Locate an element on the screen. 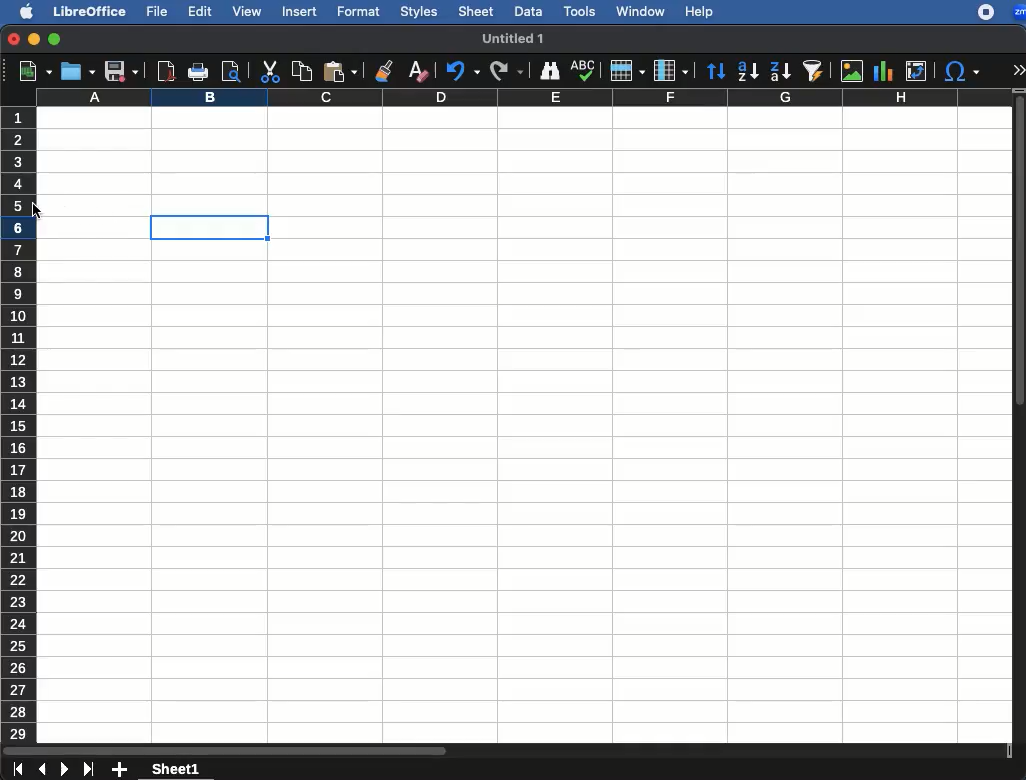 The image size is (1026, 780). sort is located at coordinates (715, 73).